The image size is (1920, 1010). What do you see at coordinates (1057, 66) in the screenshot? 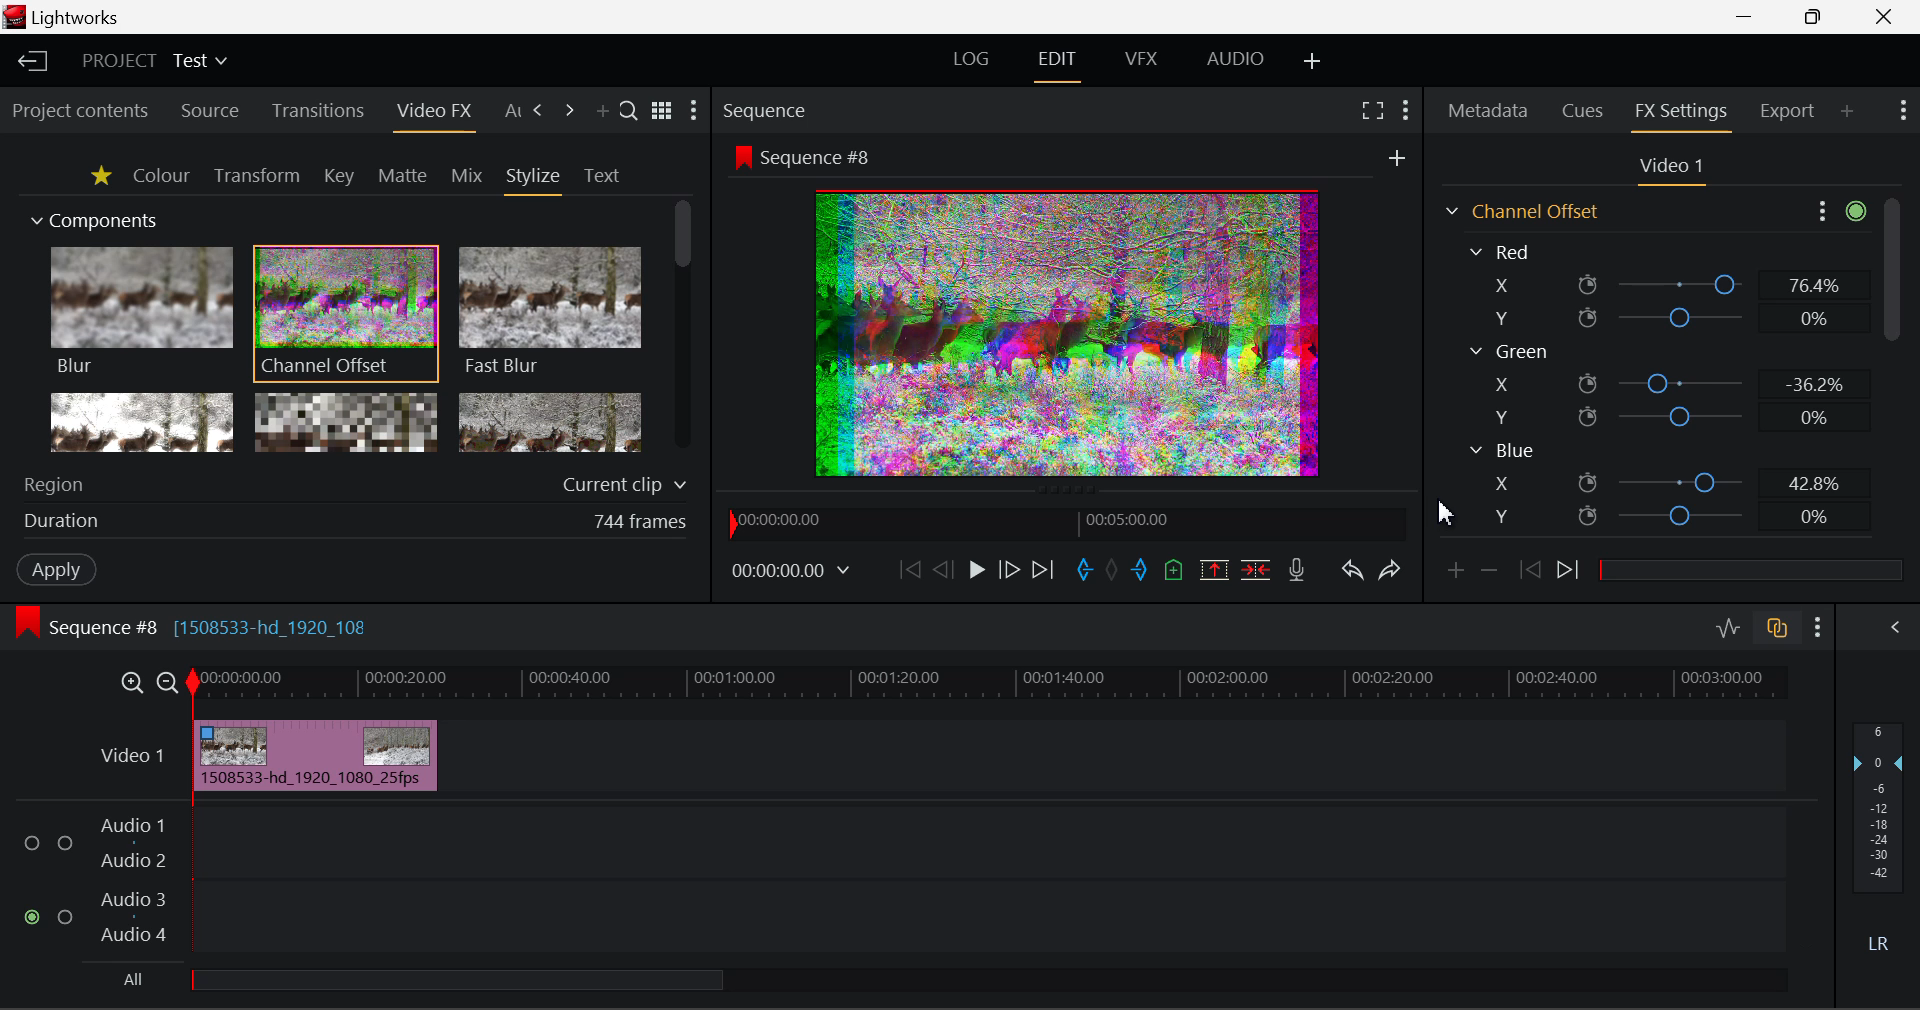
I see `Edit Layout Open` at bounding box center [1057, 66].